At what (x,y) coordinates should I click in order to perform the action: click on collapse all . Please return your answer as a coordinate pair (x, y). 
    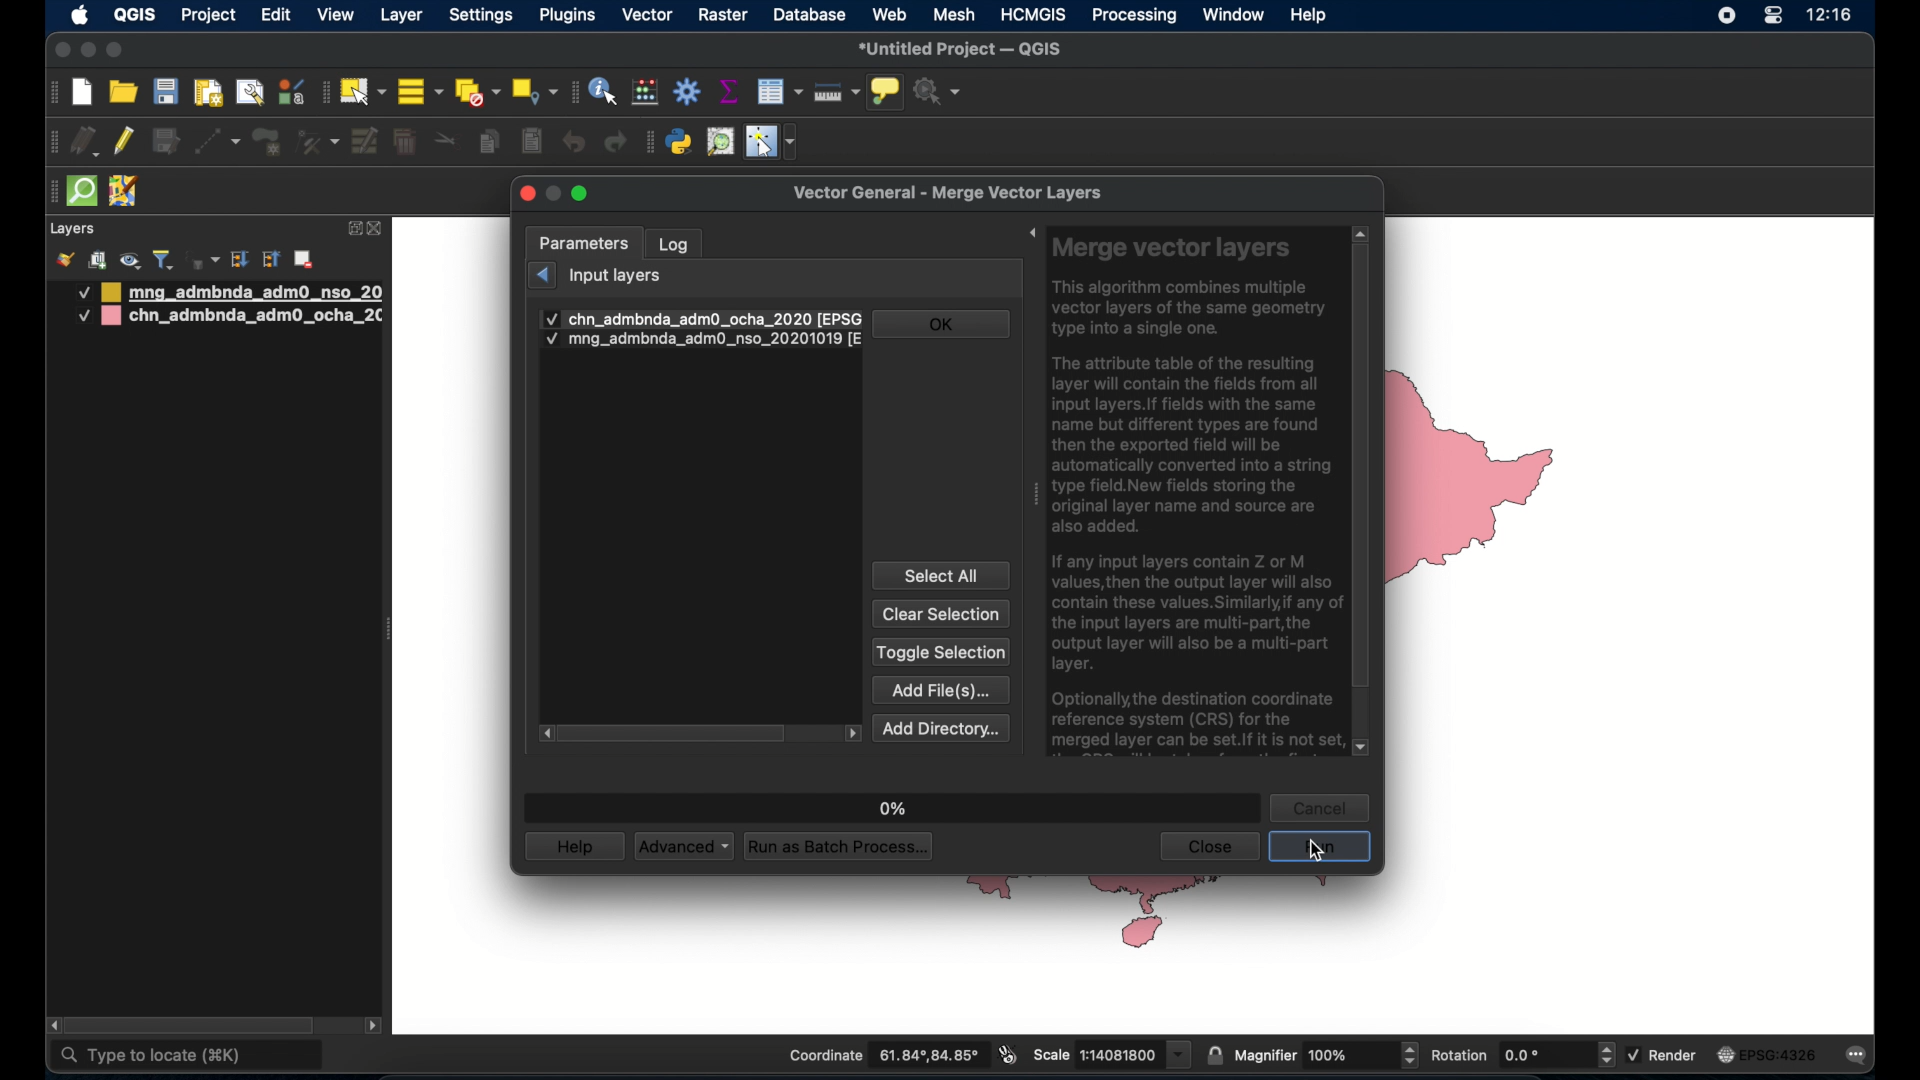
    Looking at the image, I should click on (272, 262).